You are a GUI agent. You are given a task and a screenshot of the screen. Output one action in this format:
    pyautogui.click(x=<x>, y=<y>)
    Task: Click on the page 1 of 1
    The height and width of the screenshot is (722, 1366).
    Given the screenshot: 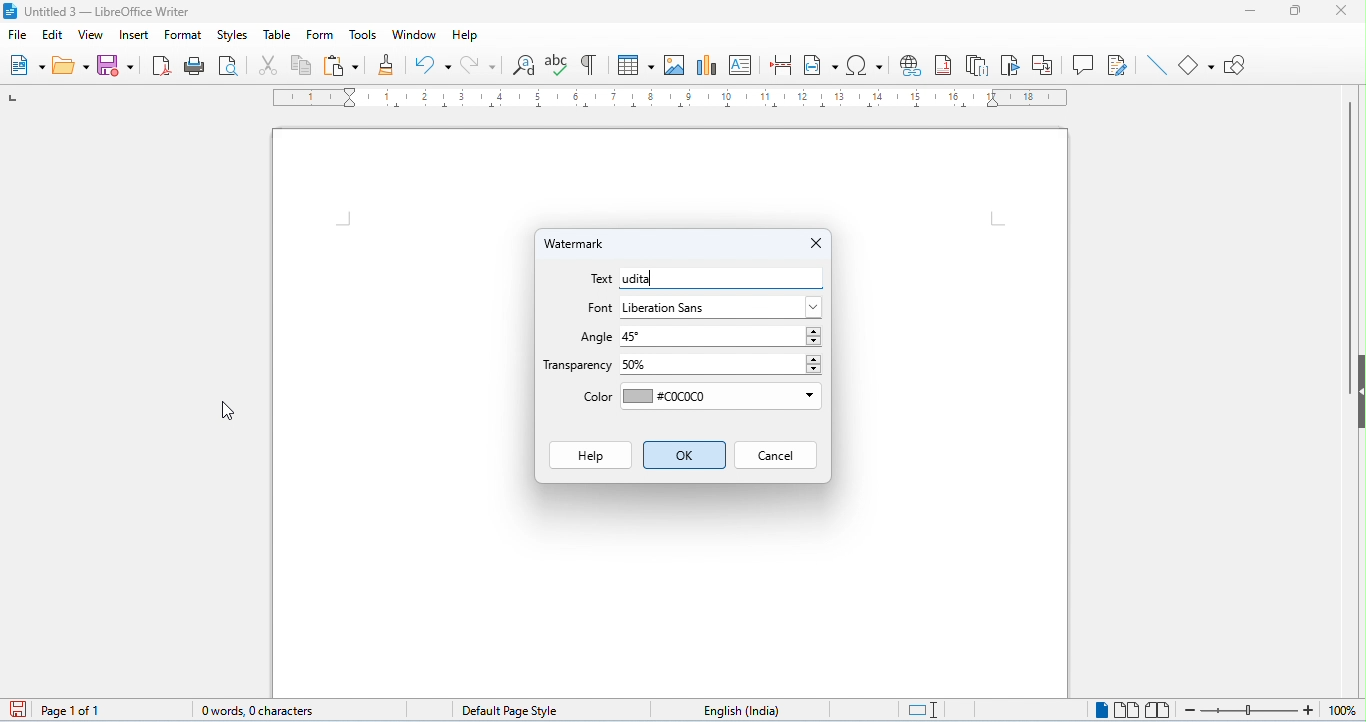 What is the action you would take?
    pyautogui.click(x=73, y=711)
    